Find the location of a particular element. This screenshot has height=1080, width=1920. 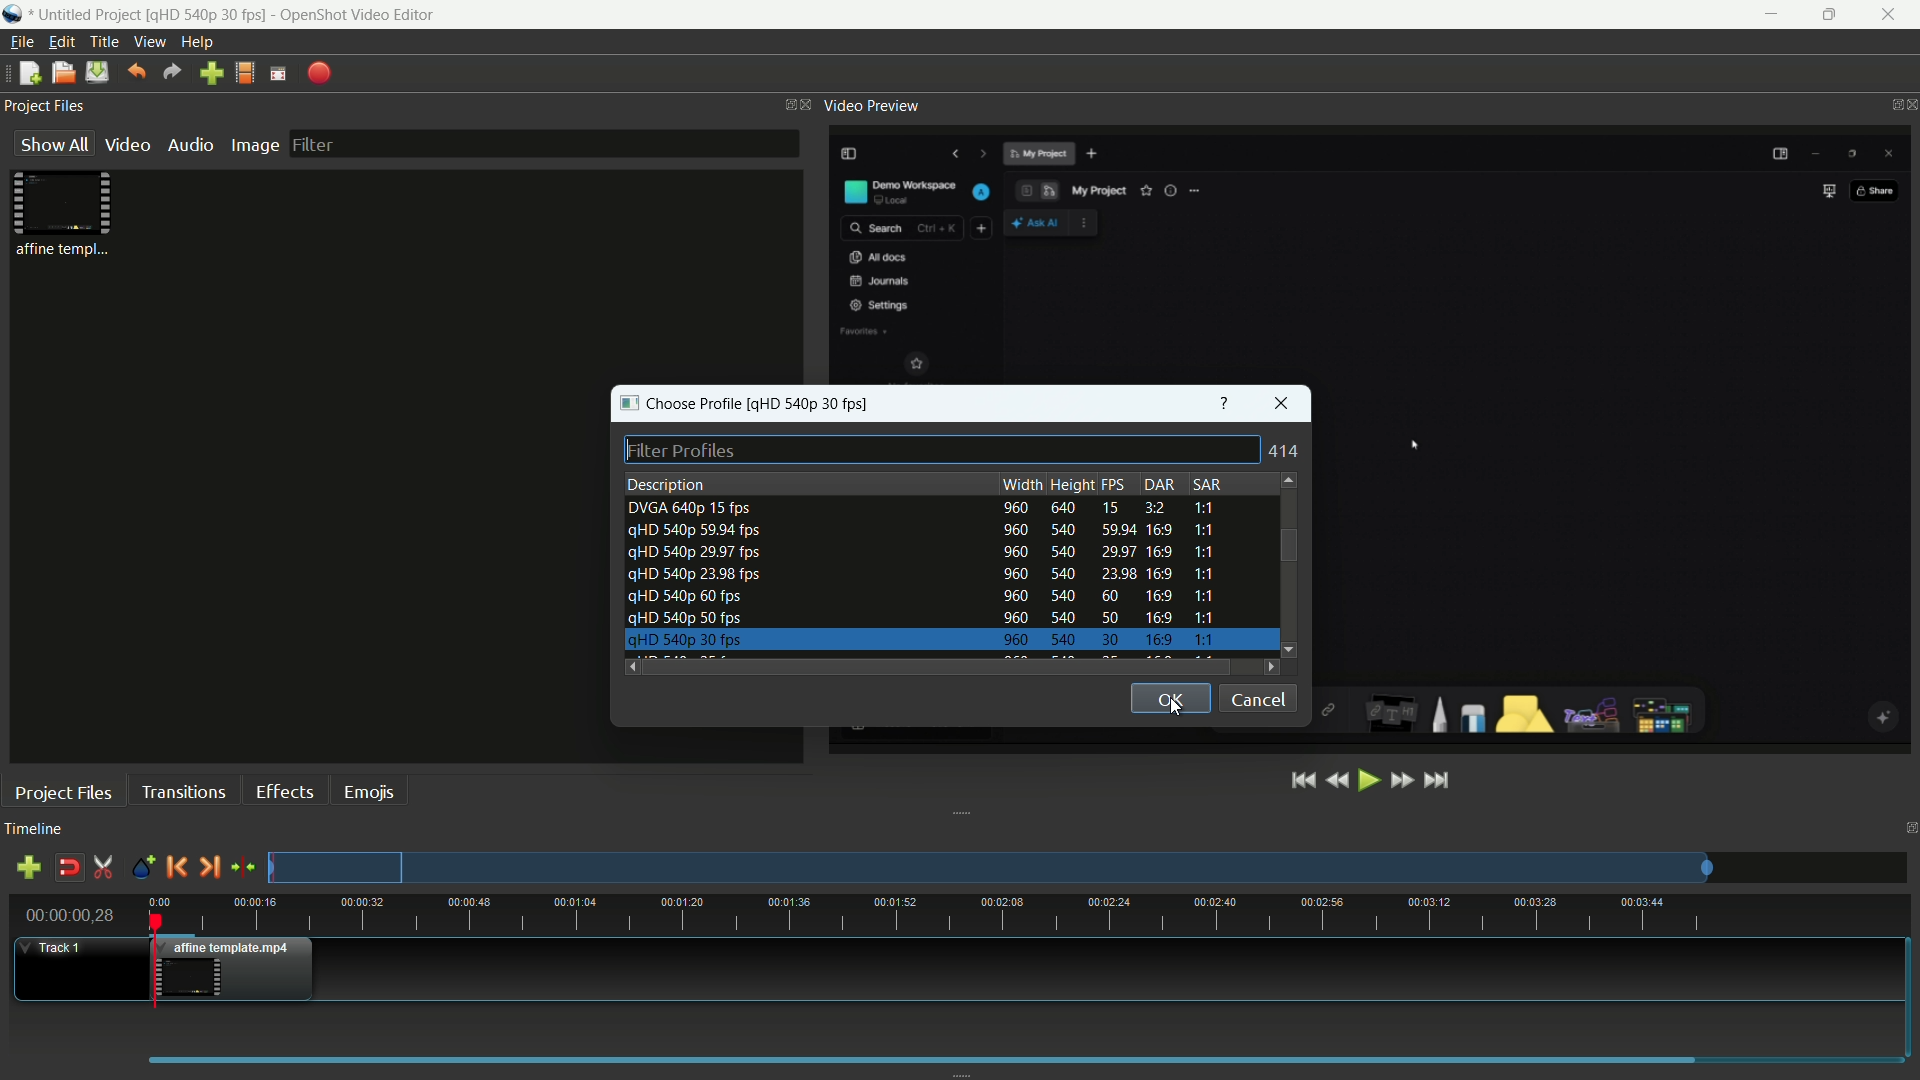

audio is located at coordinates (192, 144).